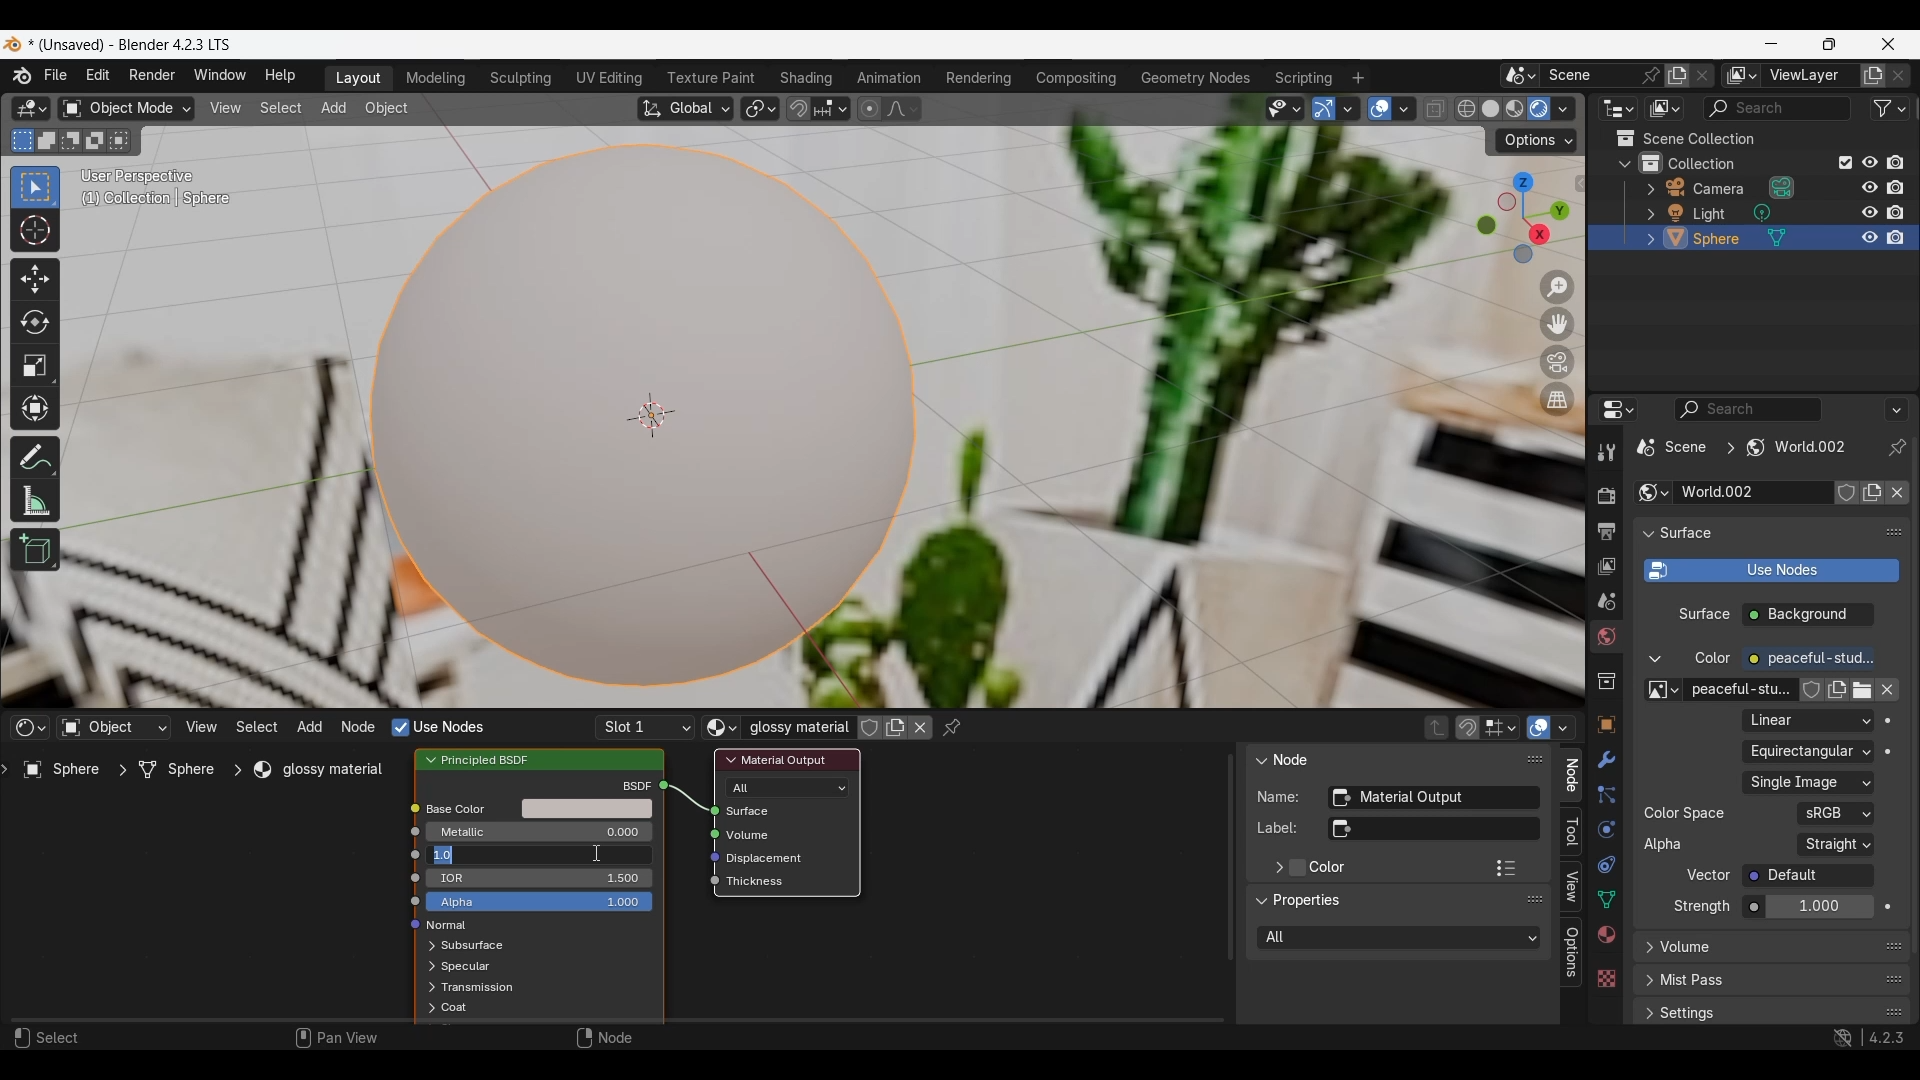 This screenshot has height=1080, width=1920. What do you see at coordinates (1741, 75) in the screenshot?
I see `Active workspace view` at bounding box center [1741, 75].